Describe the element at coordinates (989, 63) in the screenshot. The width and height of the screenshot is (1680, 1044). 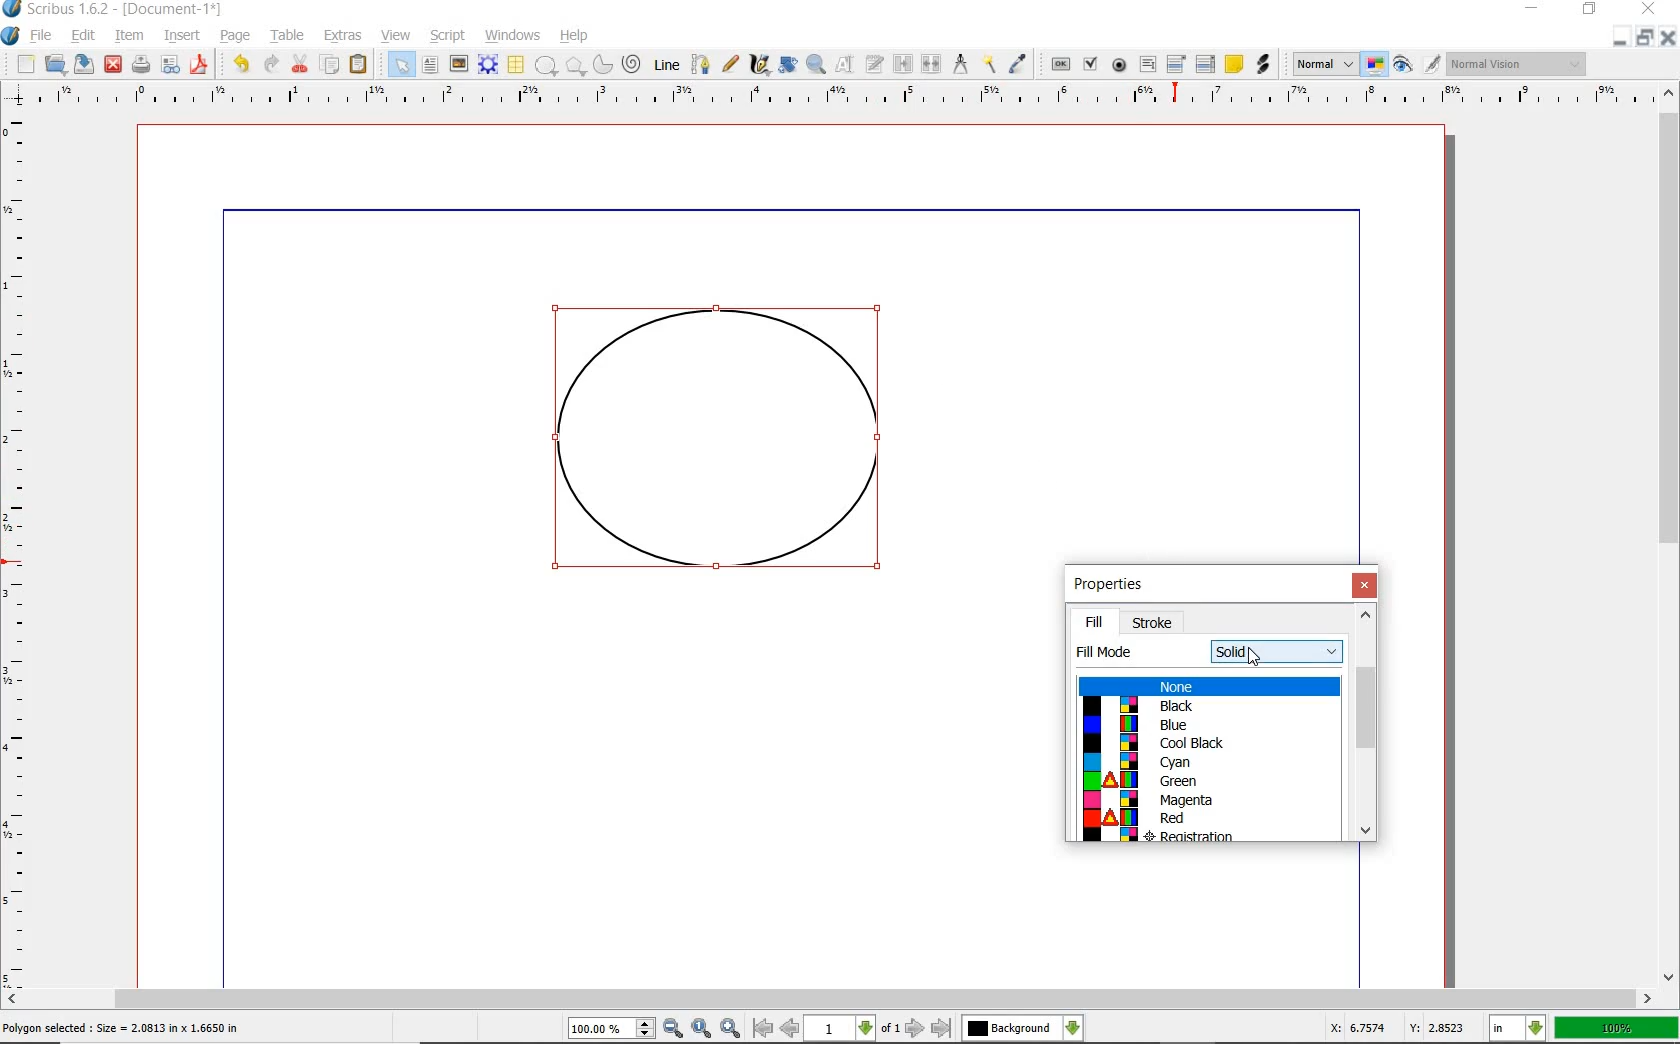
I see `COPY ITEM PROPERTIES` at that location.